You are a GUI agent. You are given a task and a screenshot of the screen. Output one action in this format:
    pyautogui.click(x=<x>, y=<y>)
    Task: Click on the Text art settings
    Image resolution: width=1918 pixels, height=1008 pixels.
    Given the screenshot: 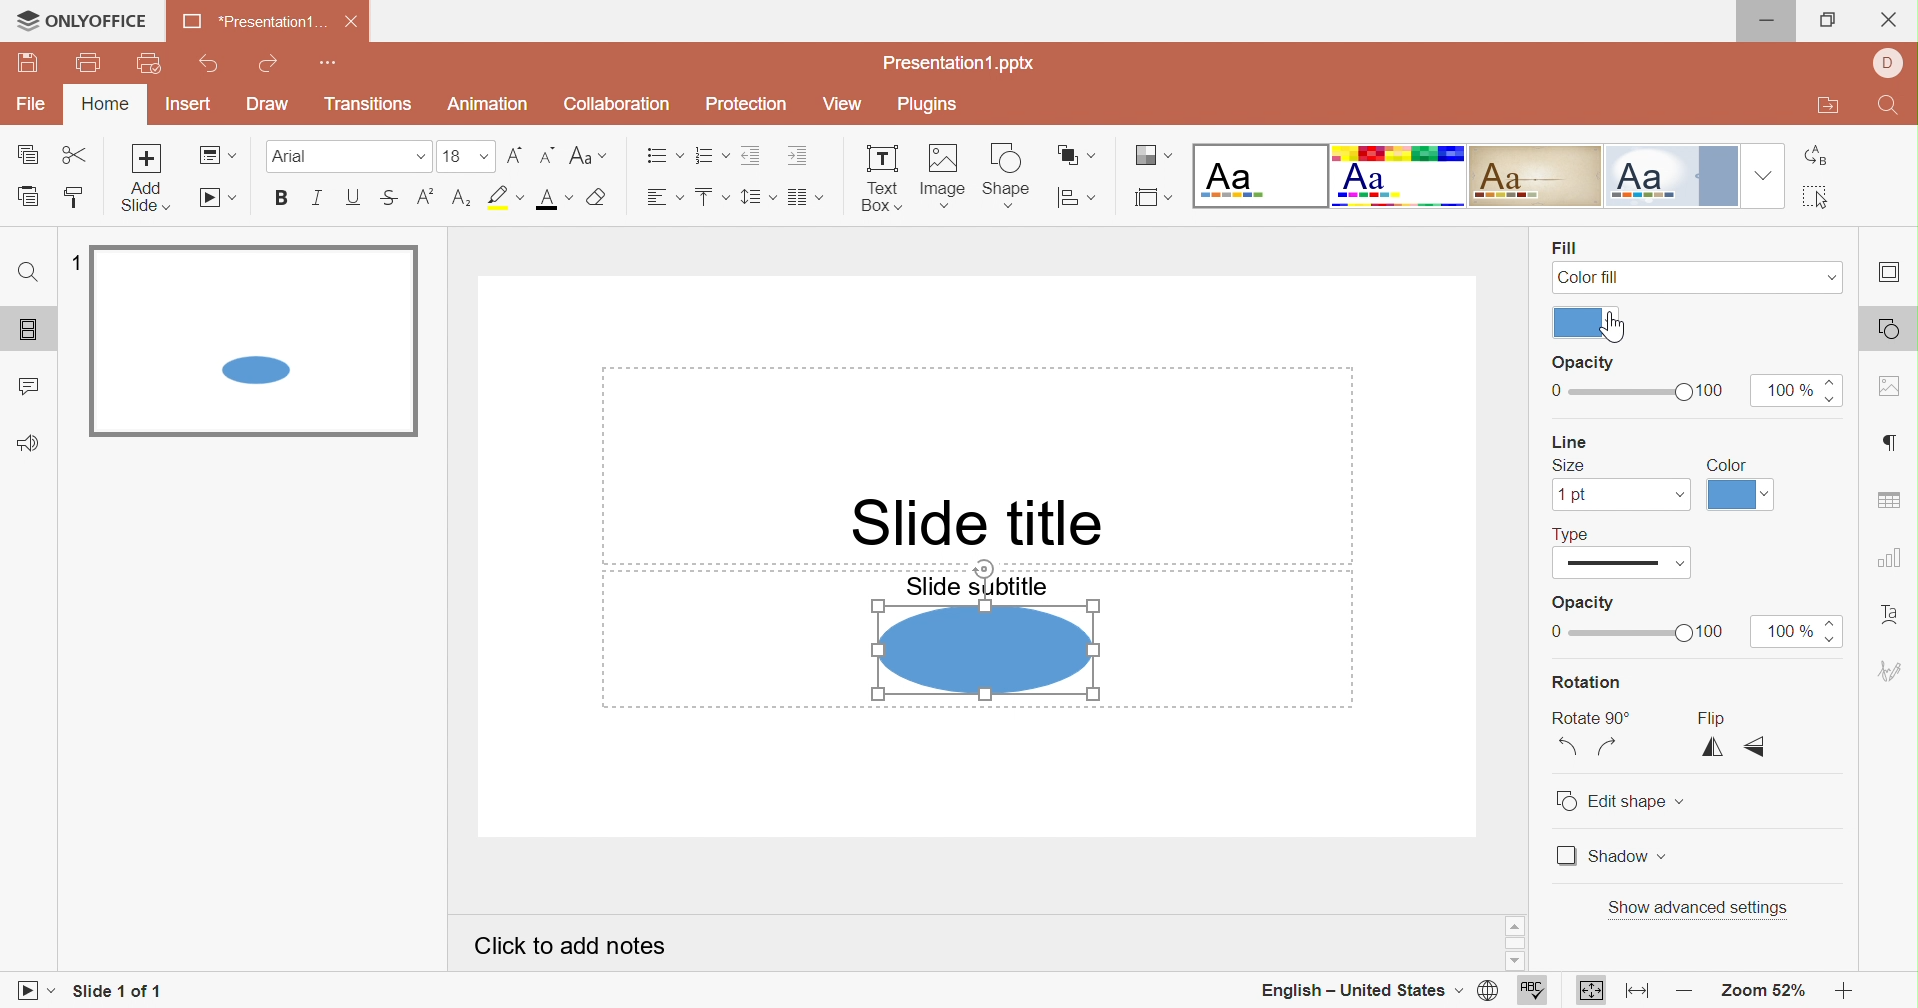 What is the action you would take?
    pyautogui.click(x=1893, y=612)
    